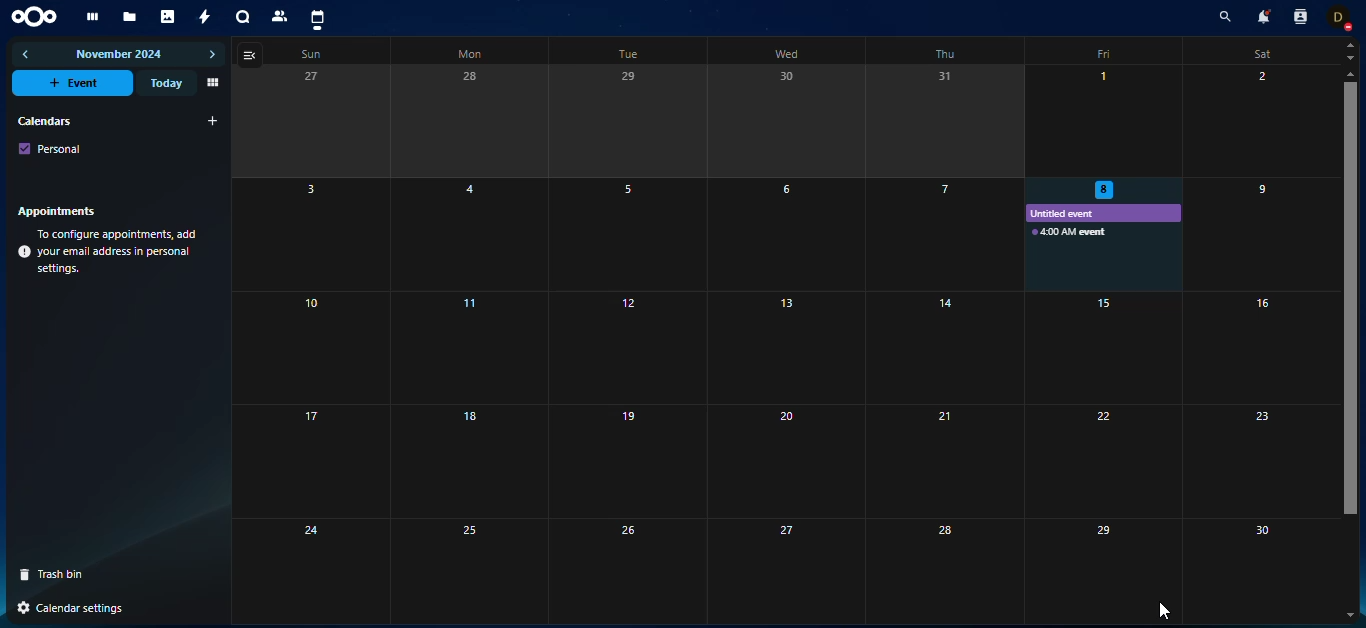 The width and height of the screenshot is (1366, 628). Describe the element at coordinates (1299, 17) in the screenshot. I see `contact` at that location.